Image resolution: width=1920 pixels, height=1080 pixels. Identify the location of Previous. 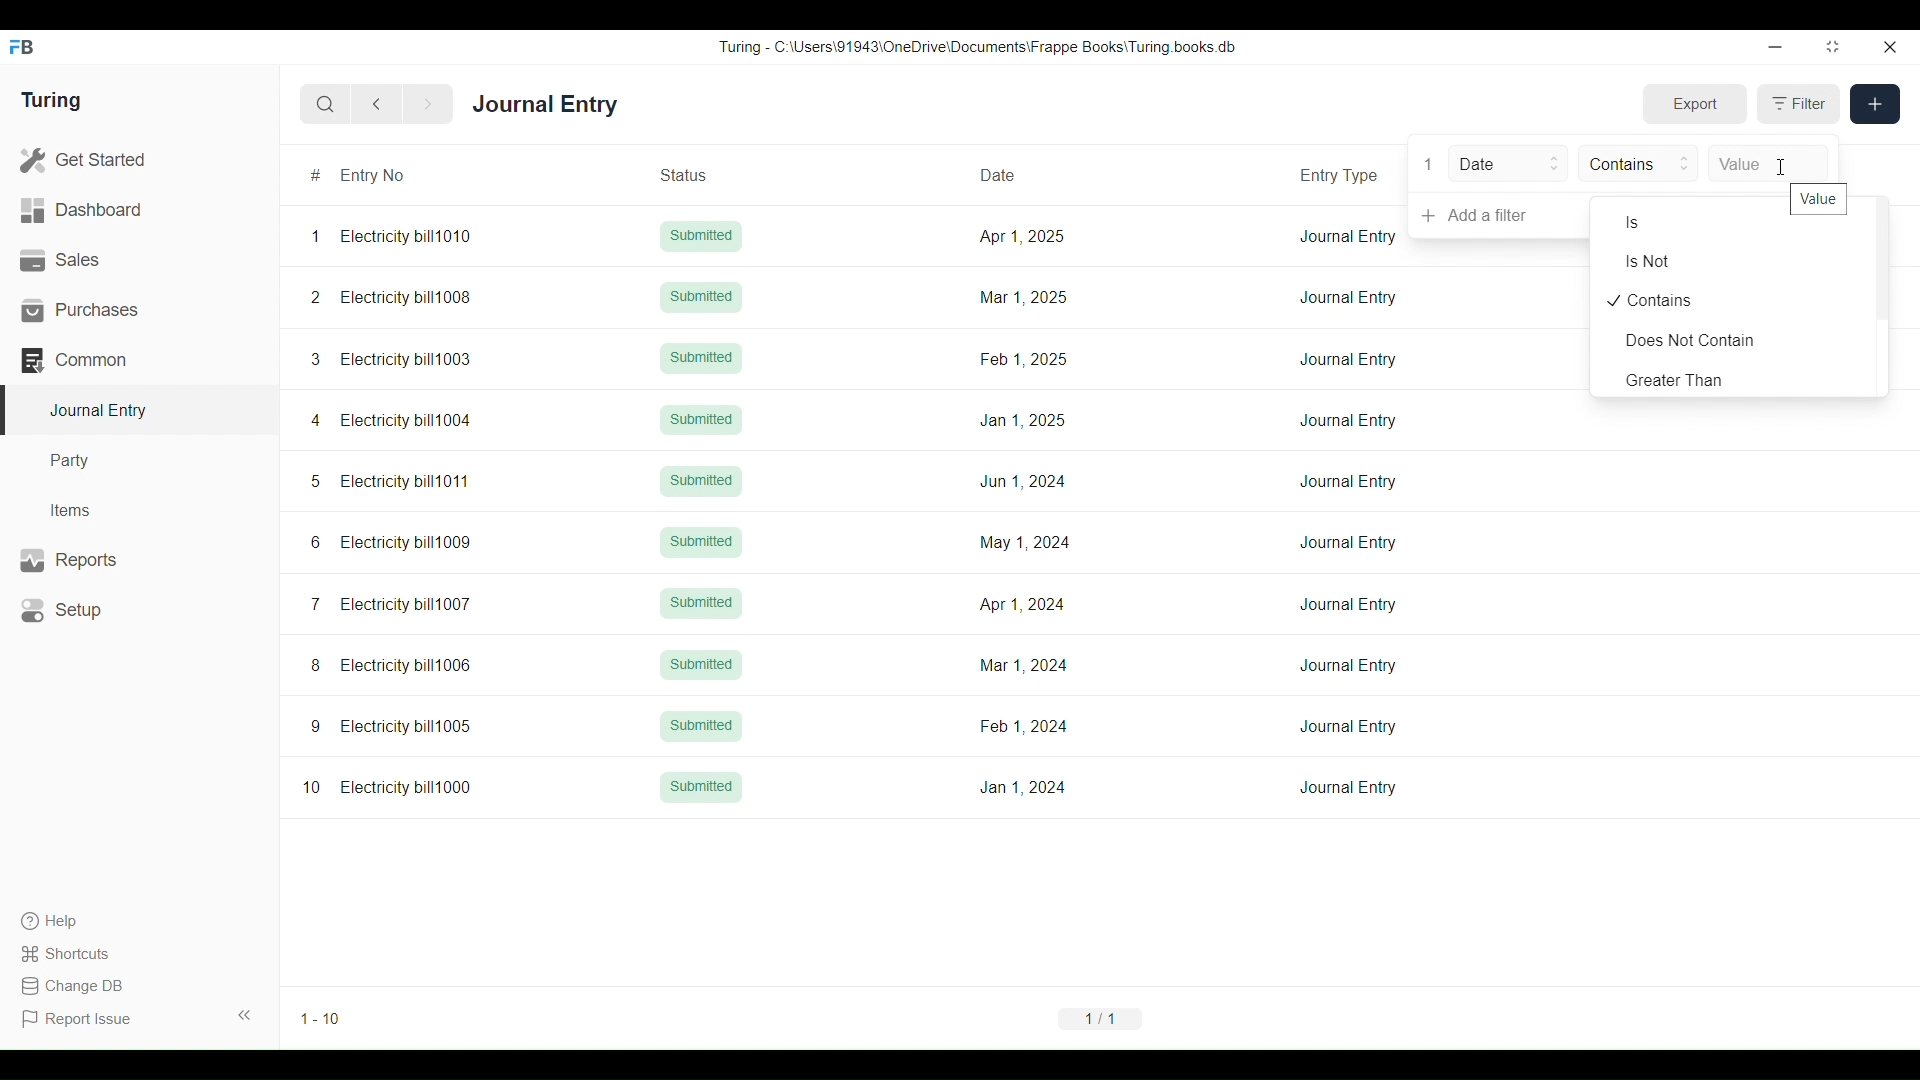
(377, 104).